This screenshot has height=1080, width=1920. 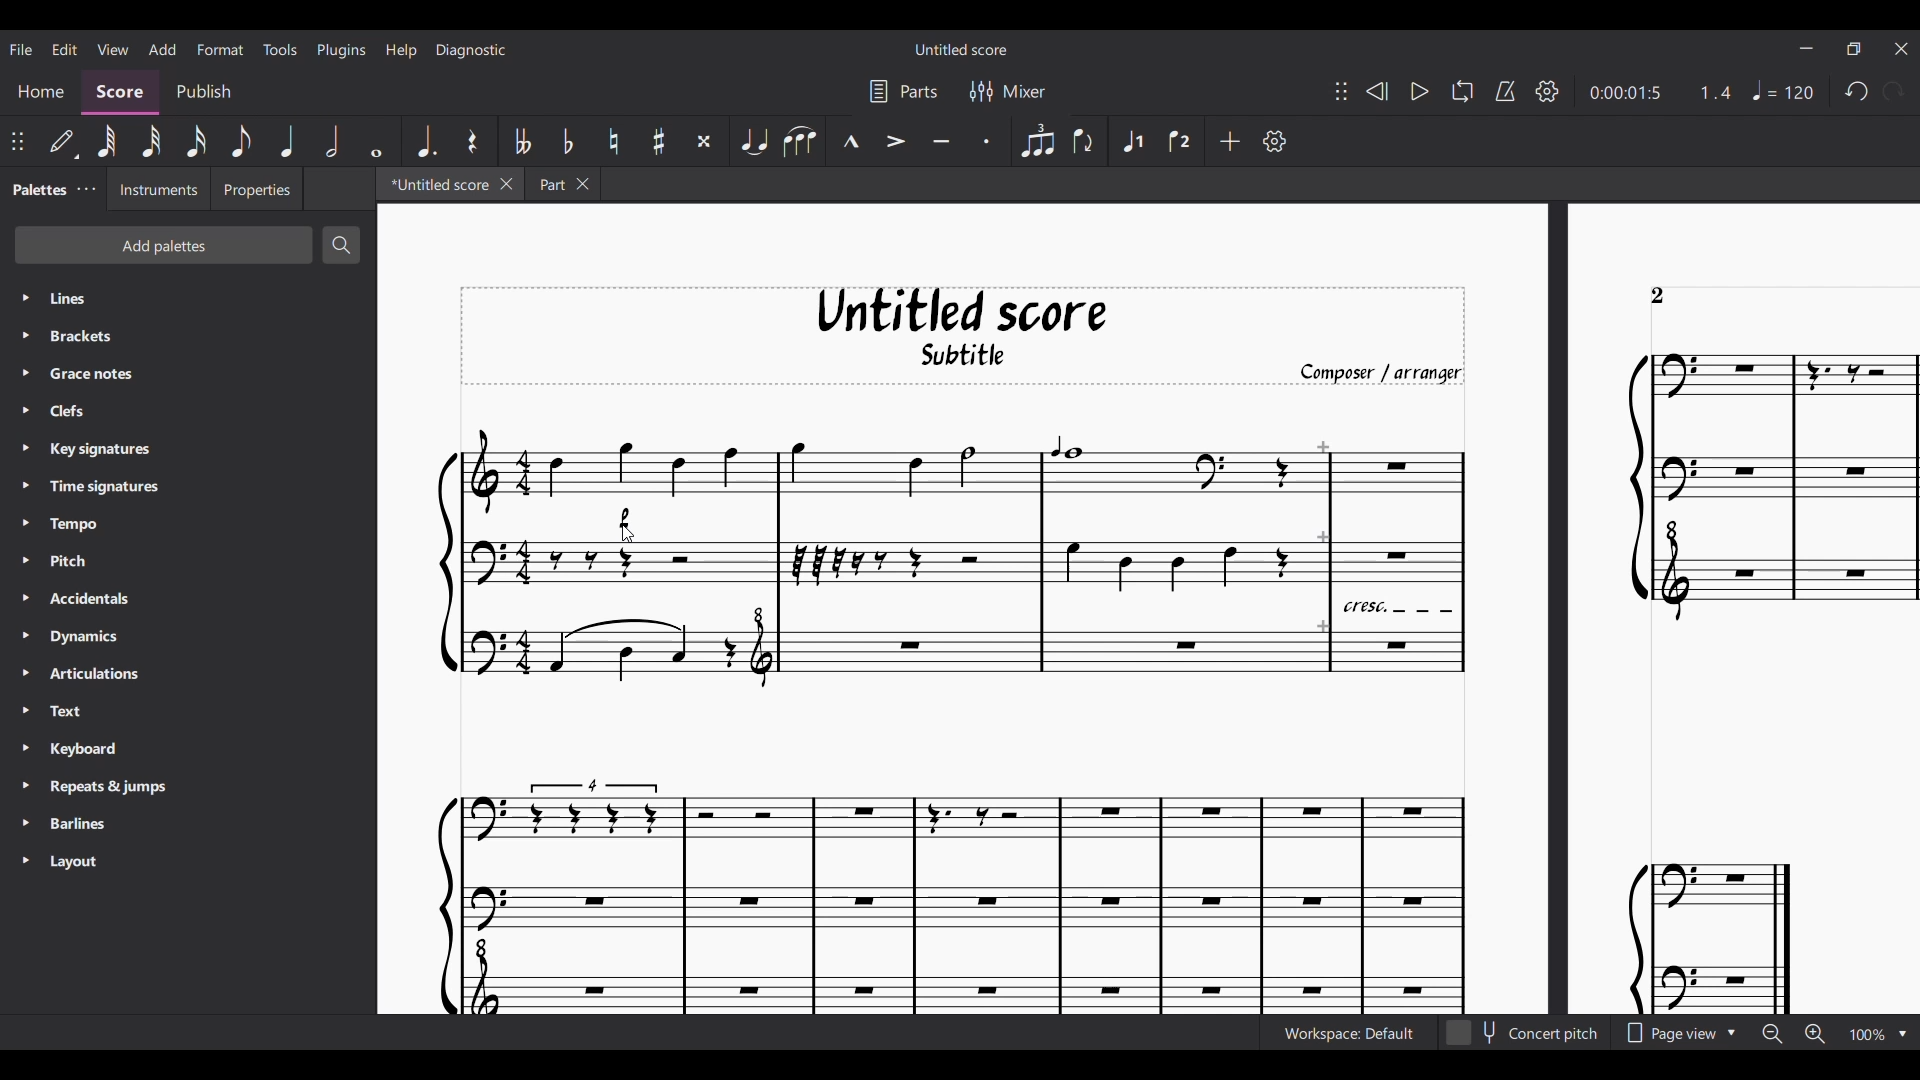 What do you see at coordinates (1341, 91) in the screenshot?
I see `Change position of toolbar` at bounding box center [1341, 91].